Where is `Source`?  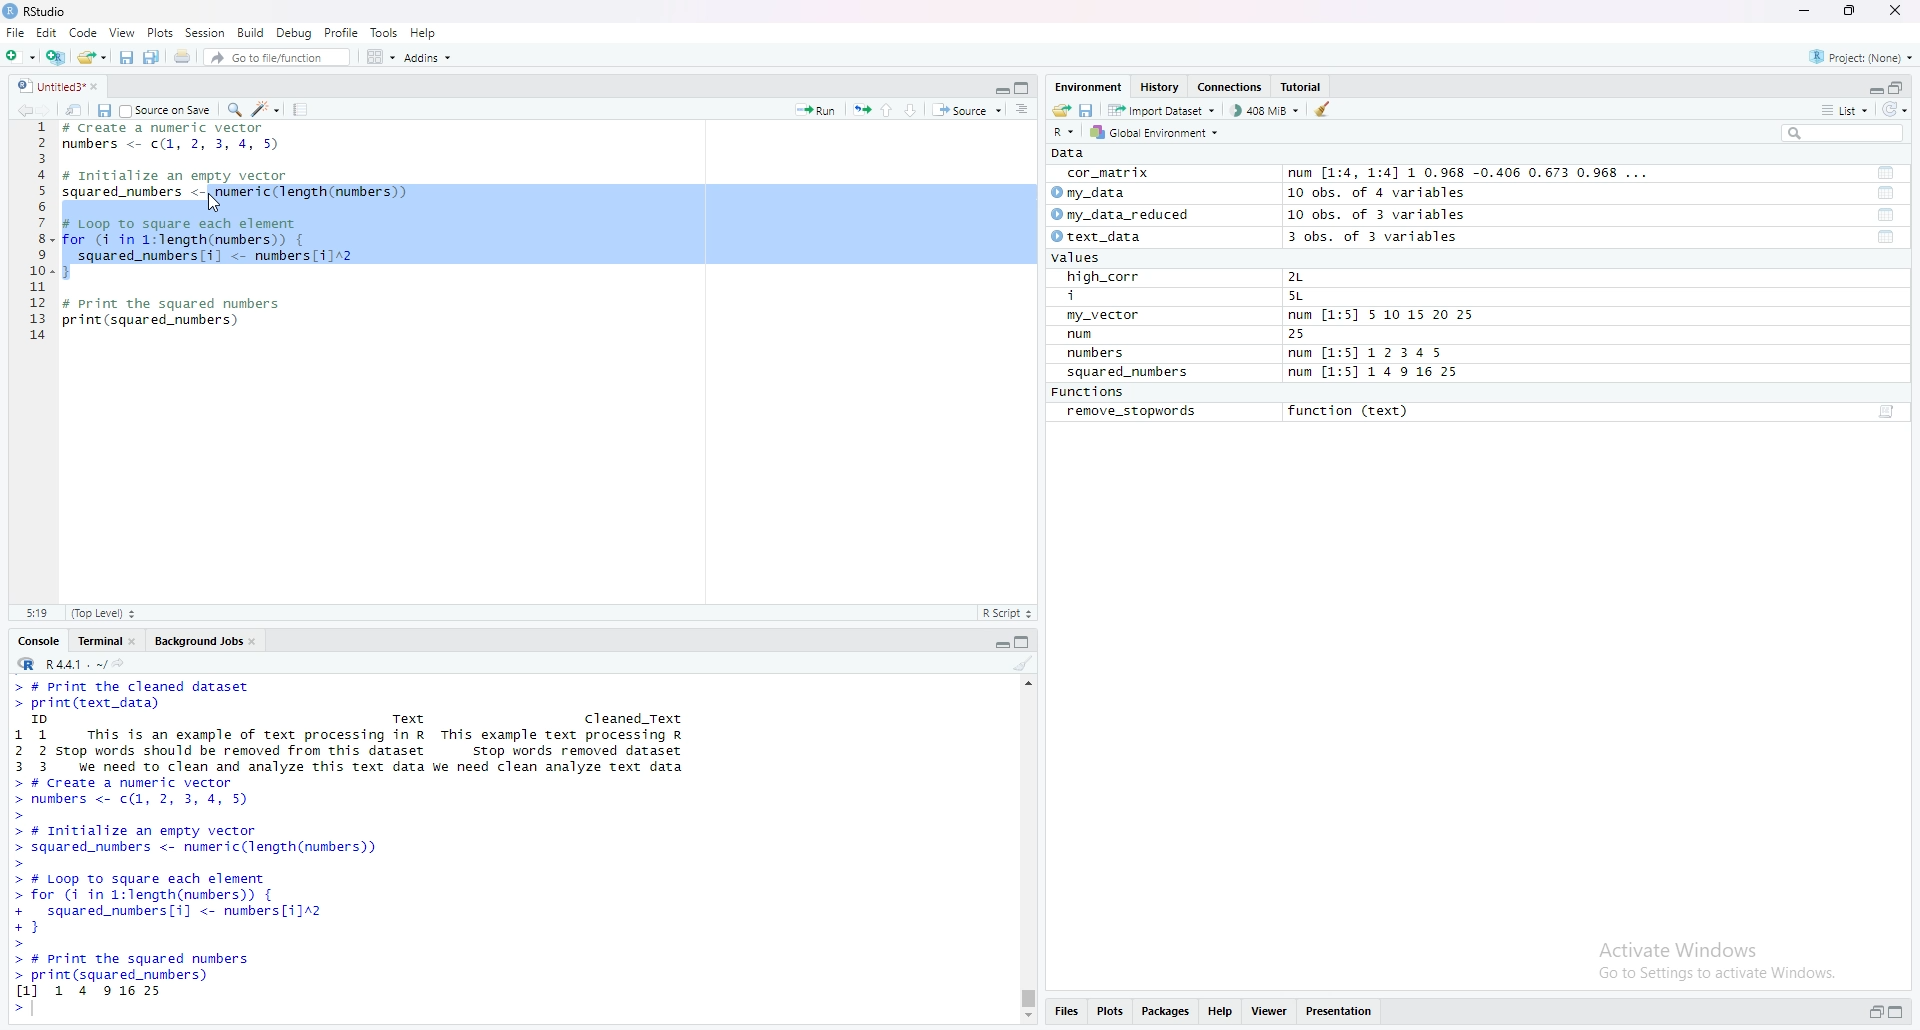 Source is located at coordinates (967, 109).